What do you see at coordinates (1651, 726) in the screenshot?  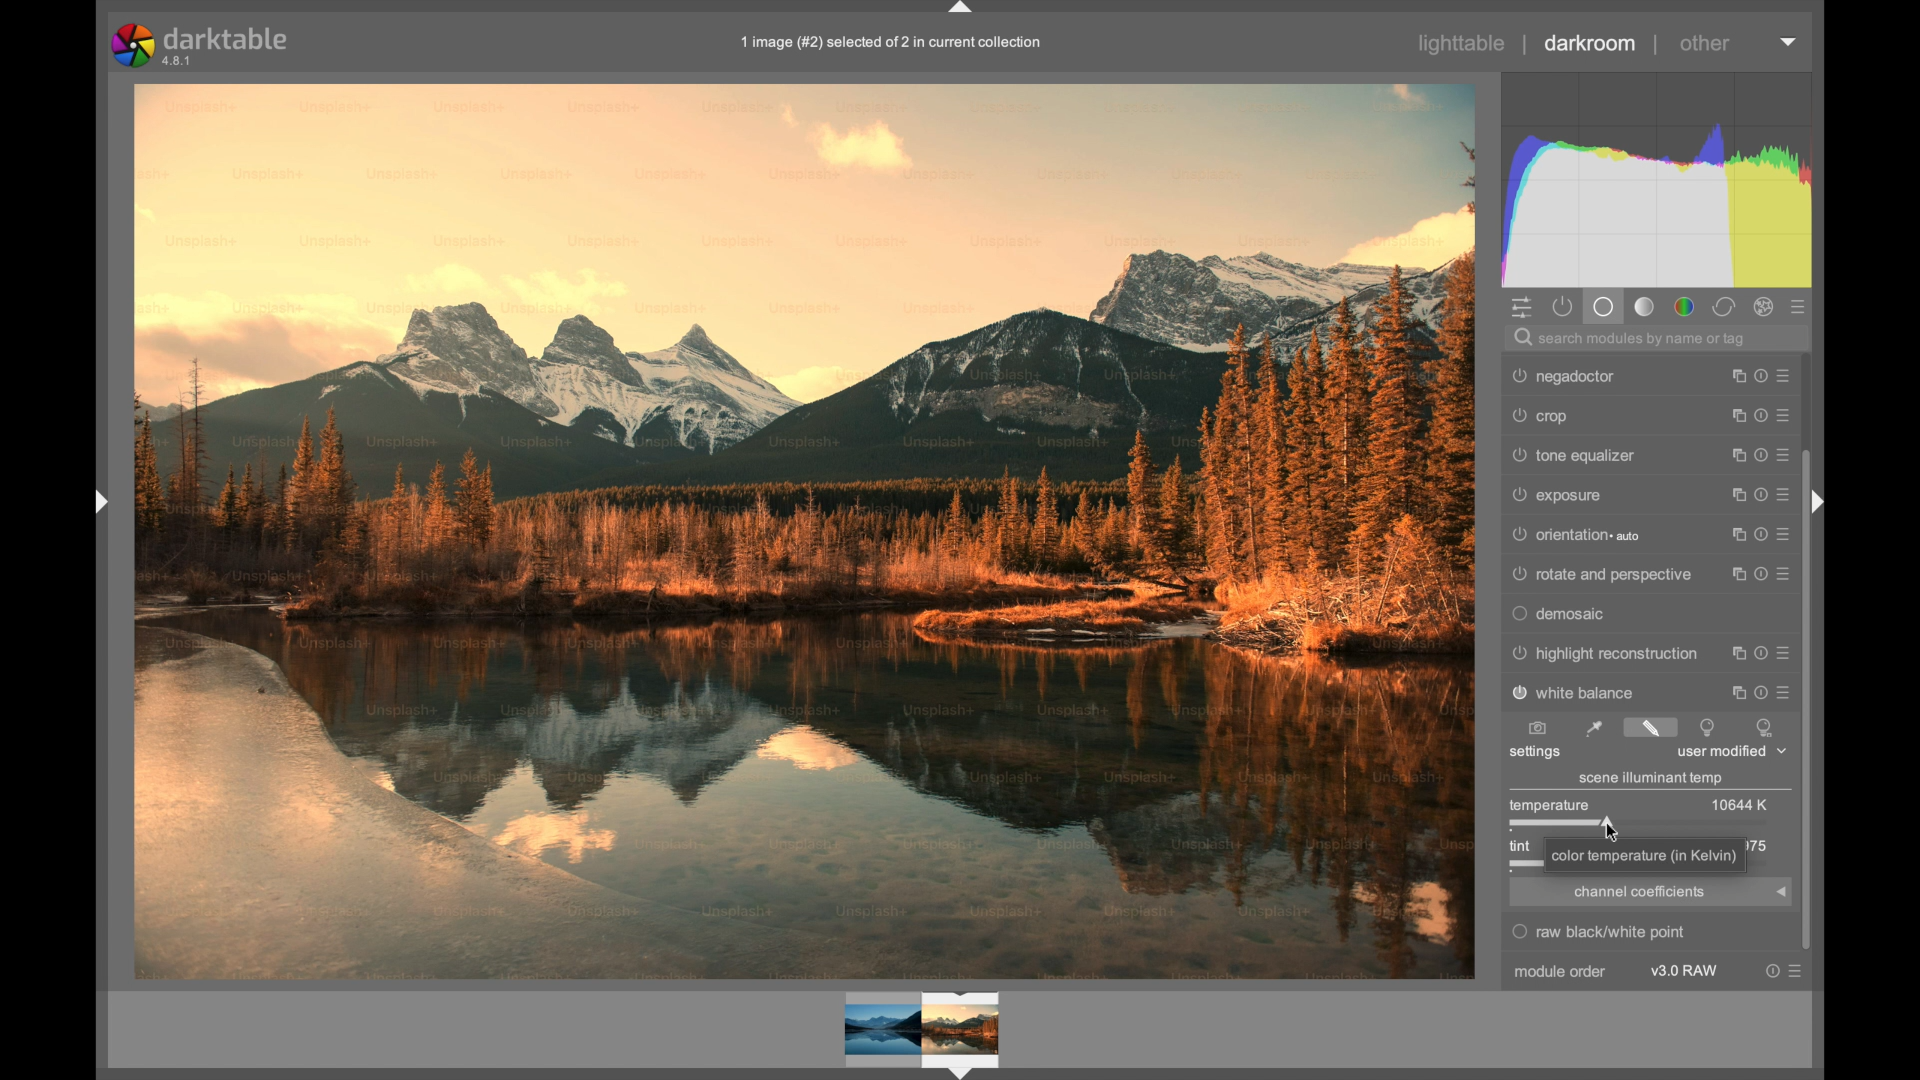 I see `set white balance` at bounding box center [1651, 726].